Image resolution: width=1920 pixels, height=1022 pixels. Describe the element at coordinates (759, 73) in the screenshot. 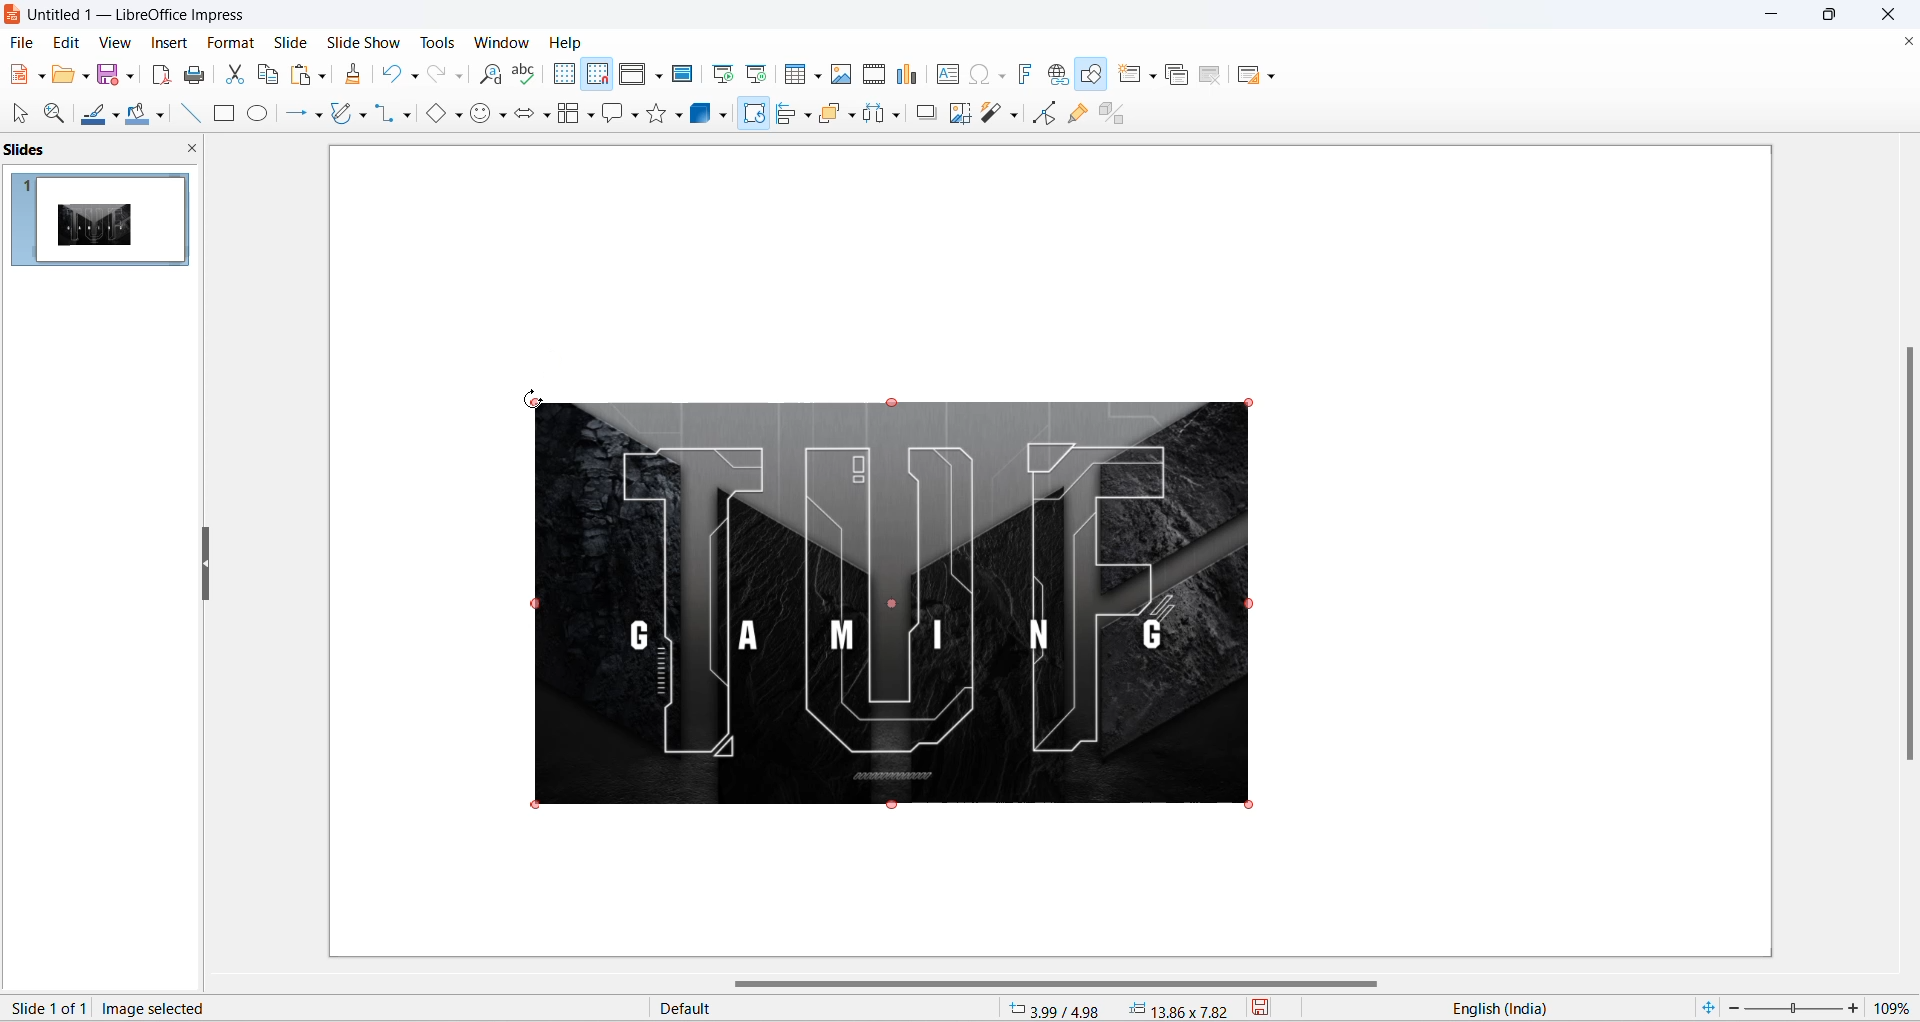

I see `start at current slide` at that location.